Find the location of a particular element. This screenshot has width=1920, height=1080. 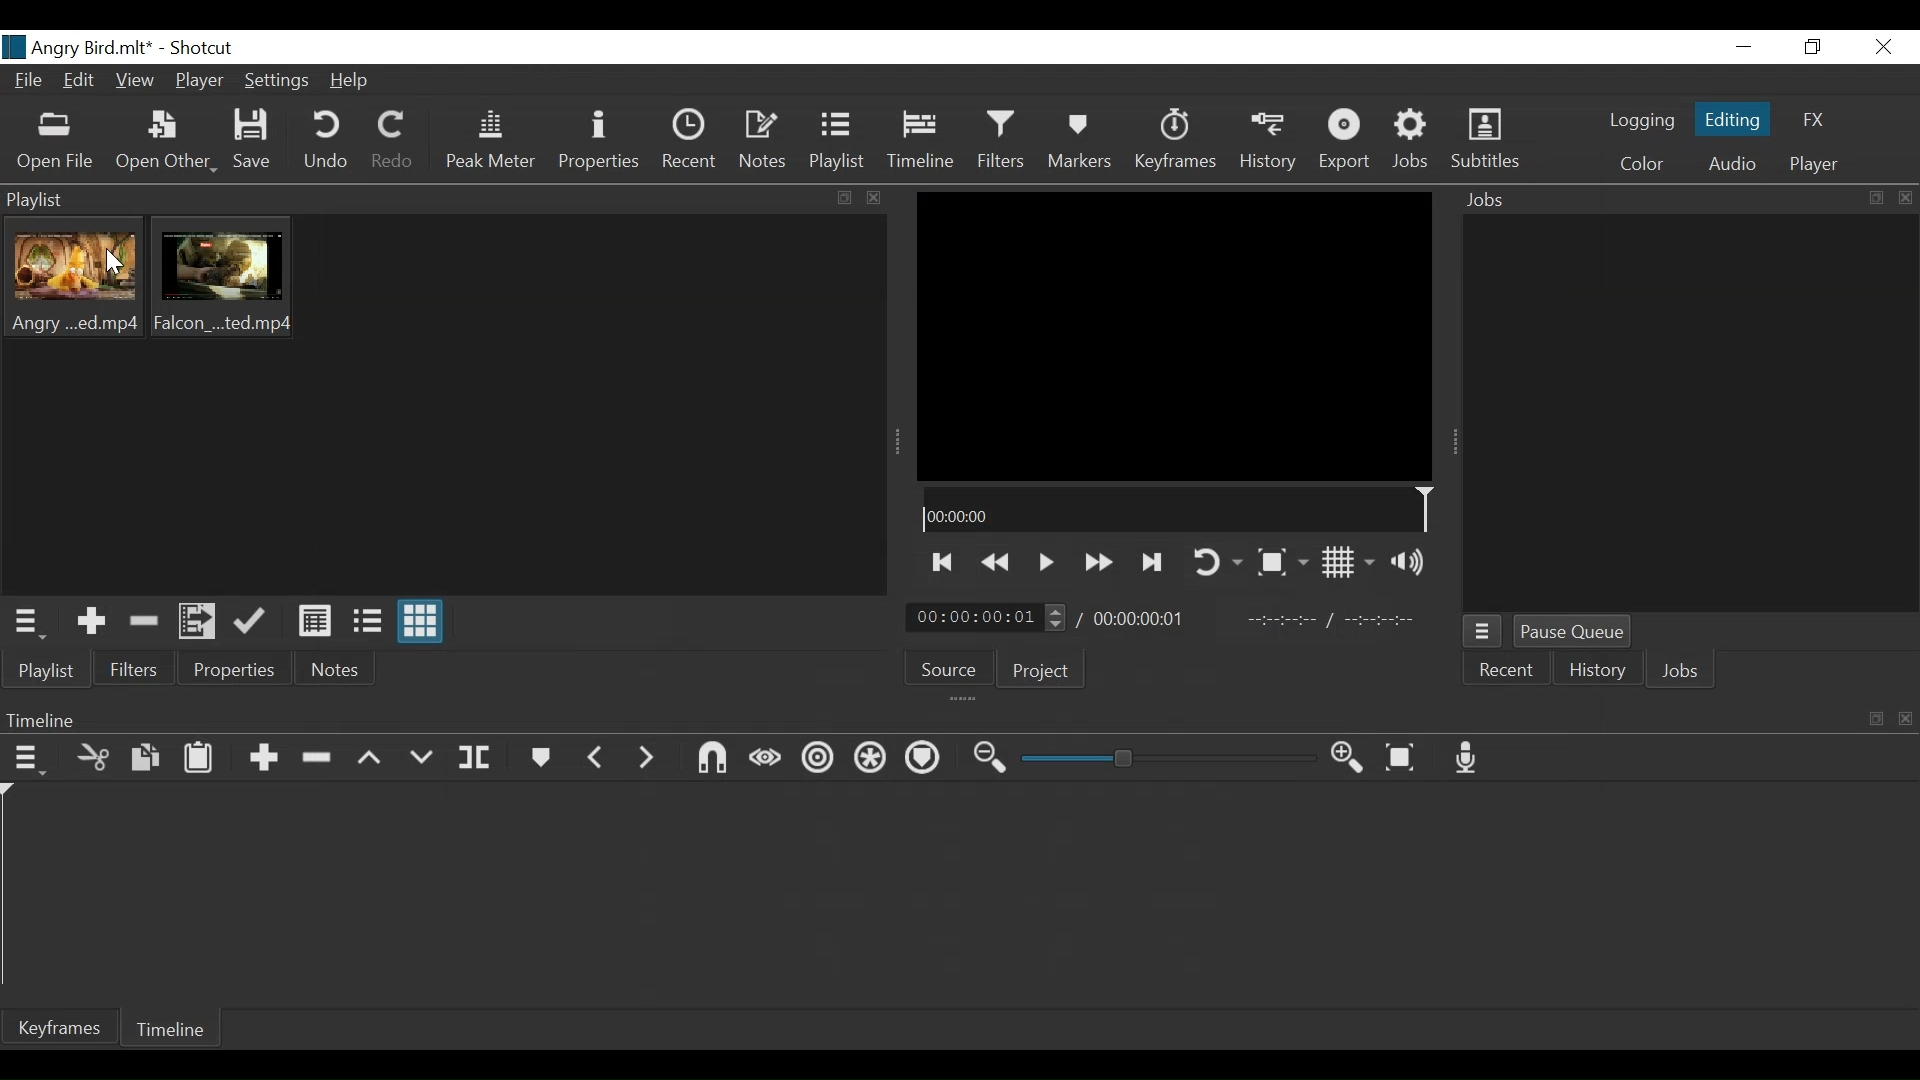

Export is located at coordinates (1348, 142).